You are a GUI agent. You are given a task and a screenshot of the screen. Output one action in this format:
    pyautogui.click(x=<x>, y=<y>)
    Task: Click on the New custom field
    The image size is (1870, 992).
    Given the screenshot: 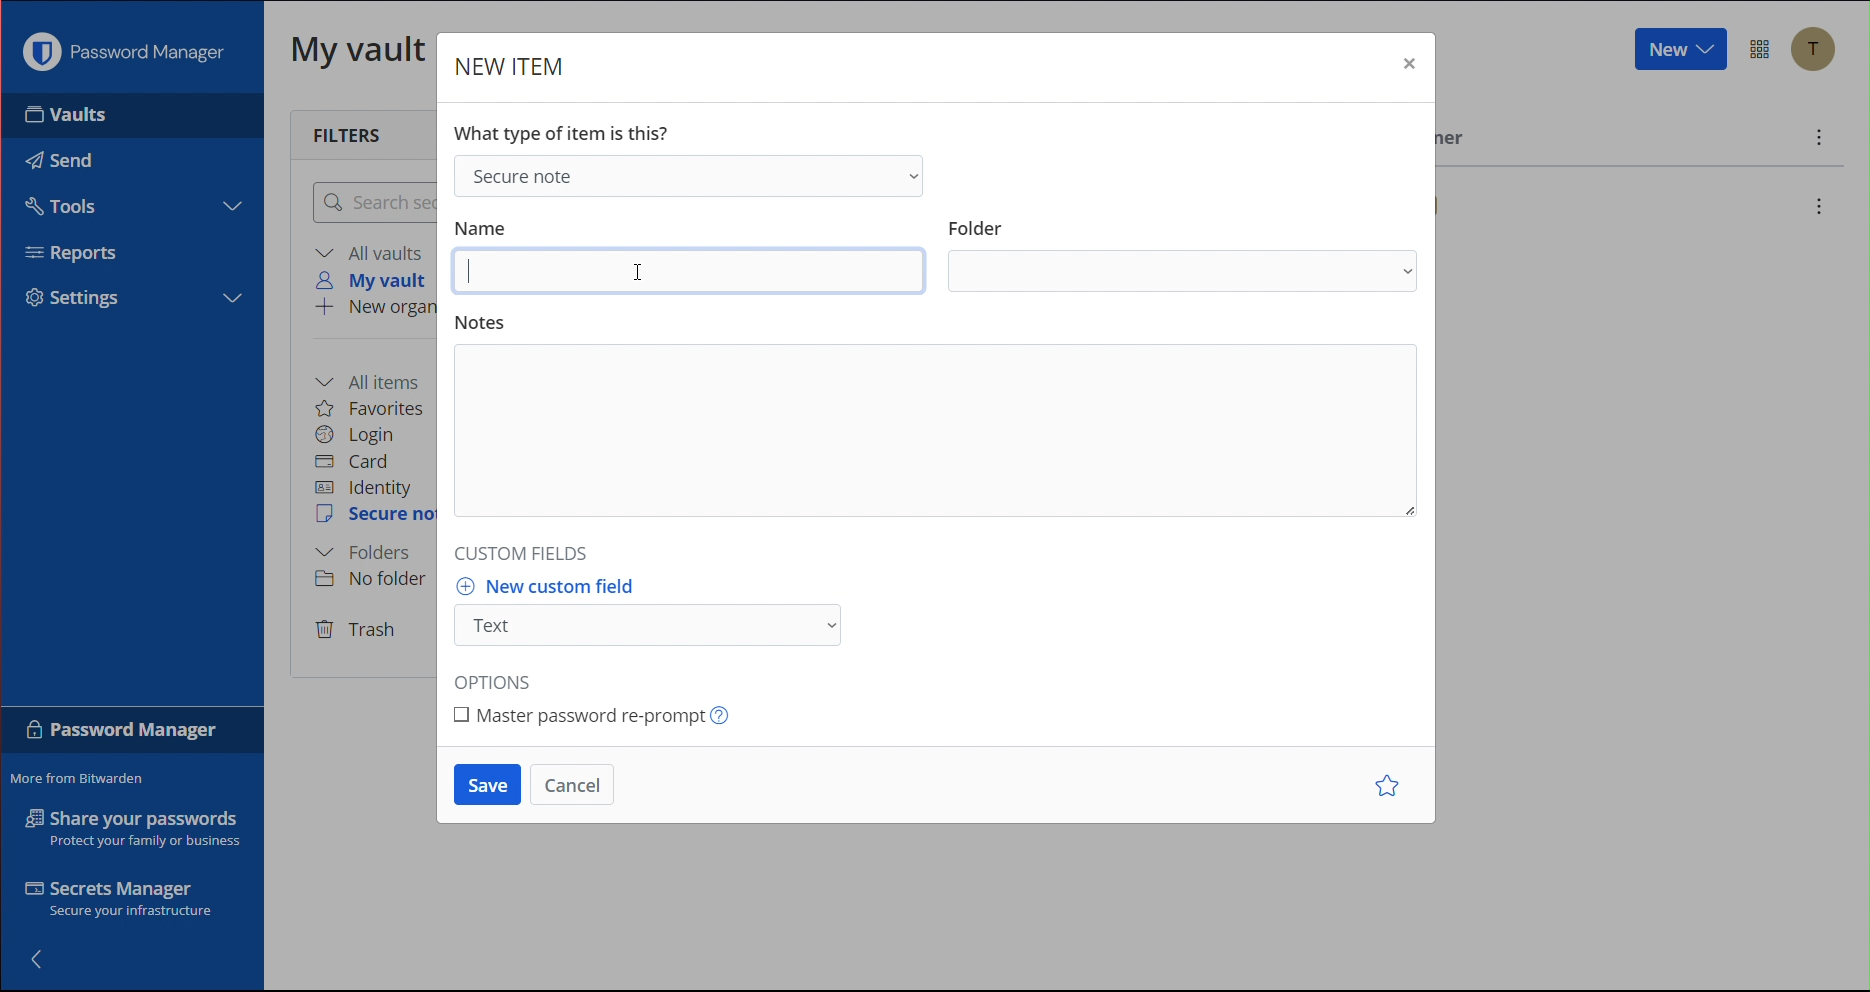 What is the action you would take?
    pyautogui.click(x=556, y=586)
    